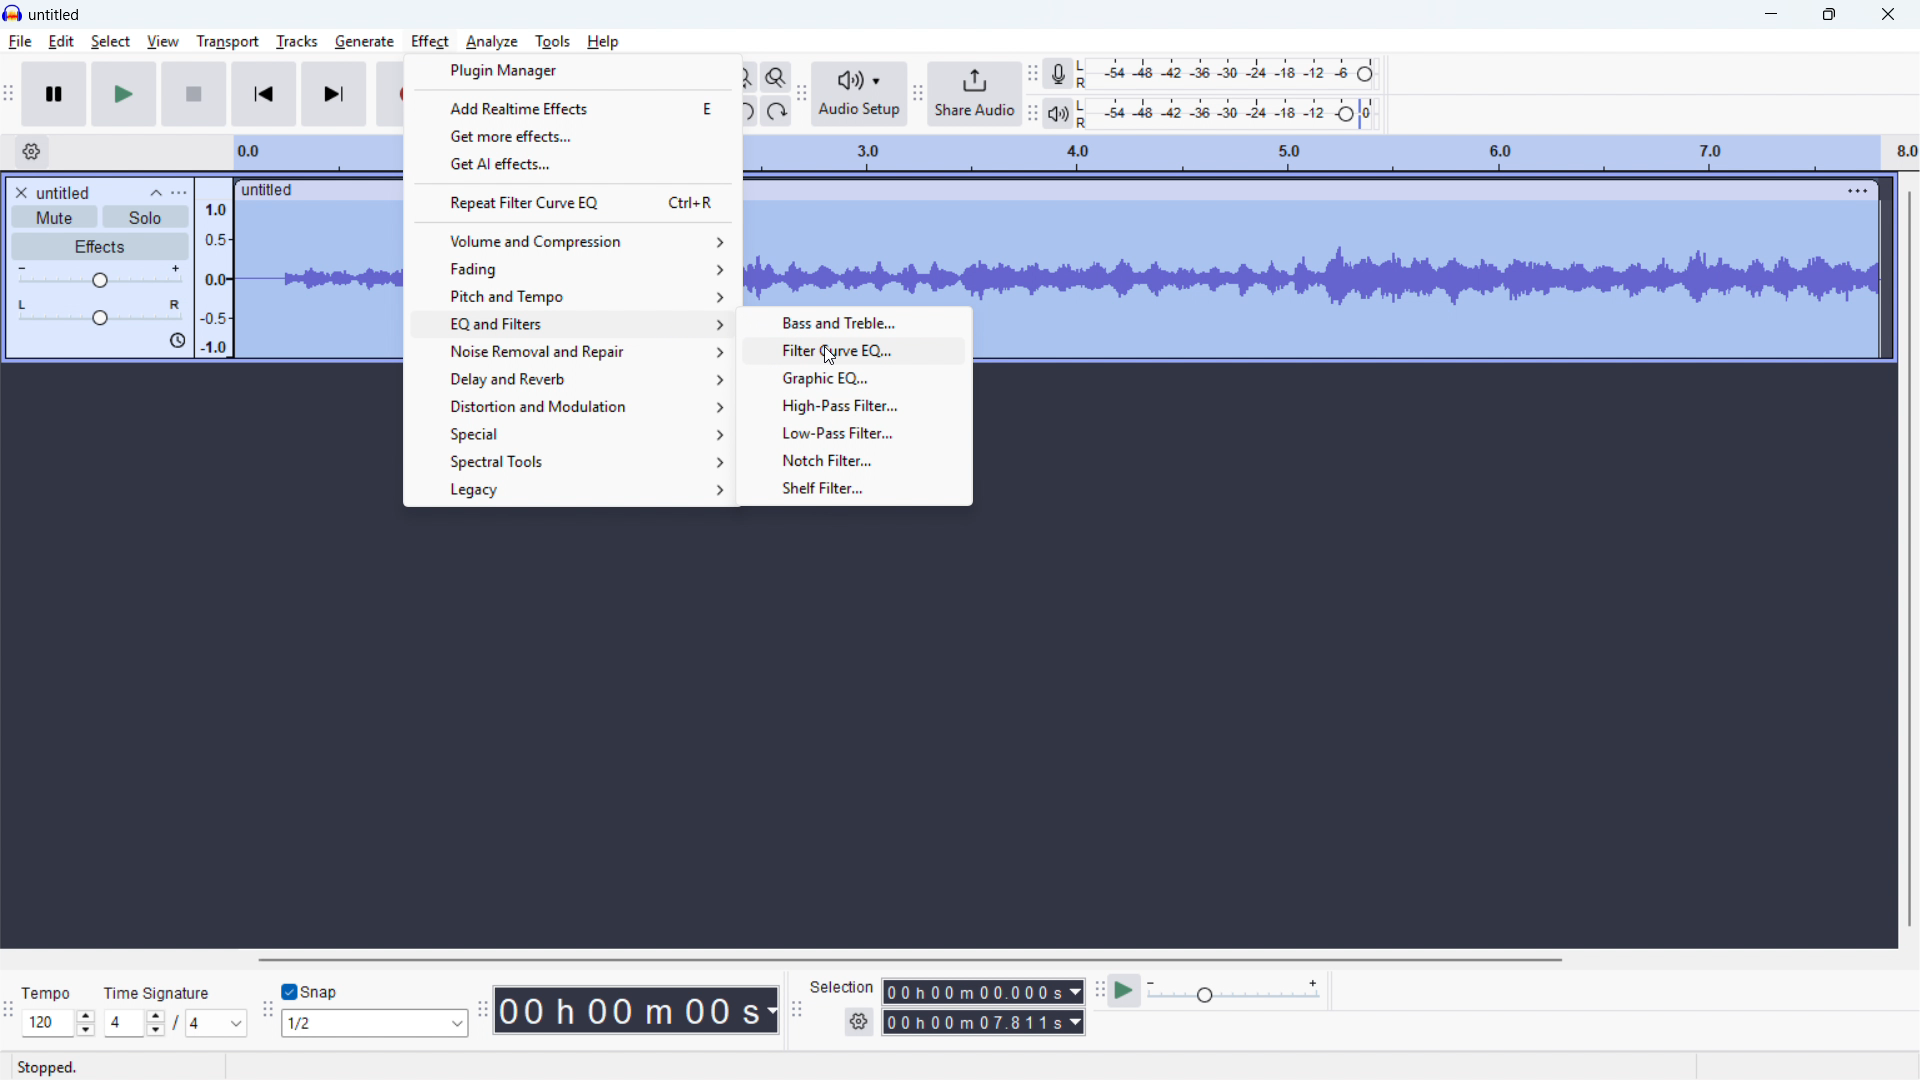 The height and width of the screenshot is (1080, 1920). I want to click on Recording metre , so click(1059, 74).